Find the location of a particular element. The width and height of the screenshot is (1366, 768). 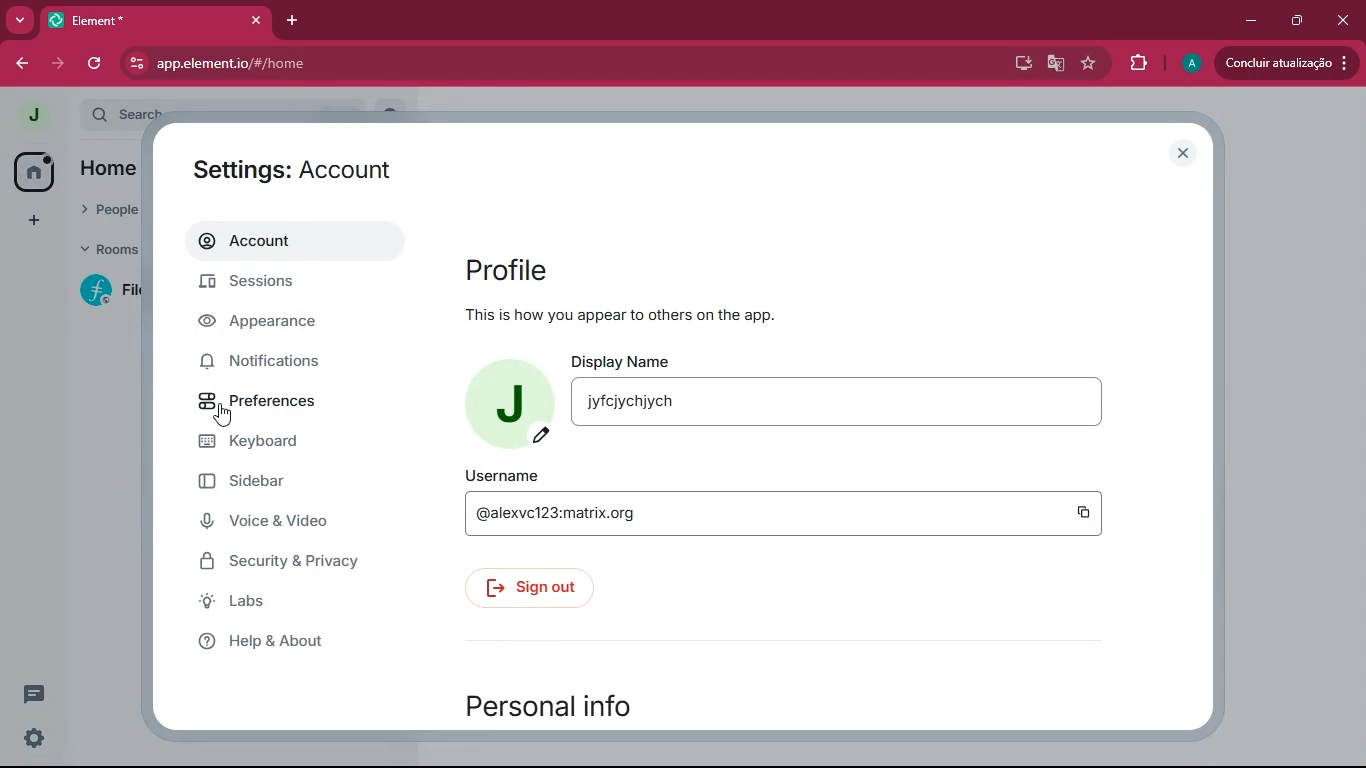

more is located at coordinates (16, 21).